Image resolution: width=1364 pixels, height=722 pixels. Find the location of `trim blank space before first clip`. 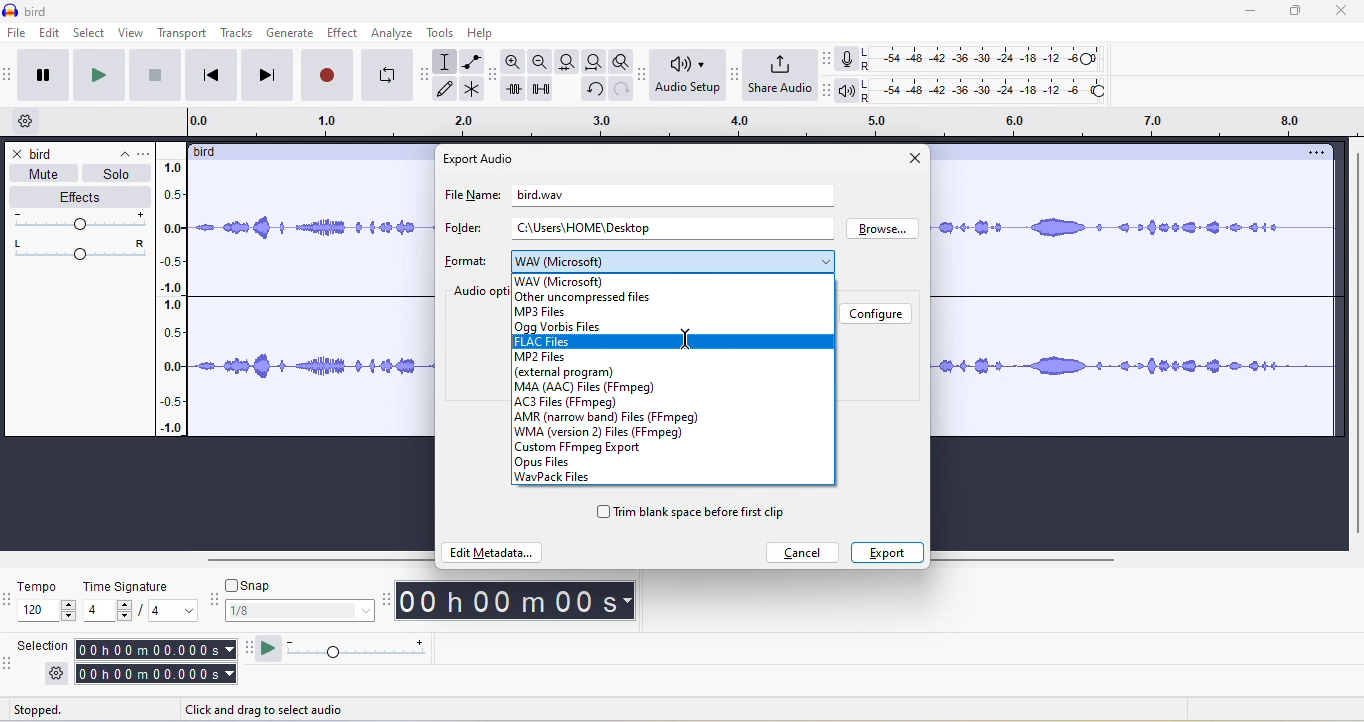

trim blank space before first clip is located at coordinates (692, 514).